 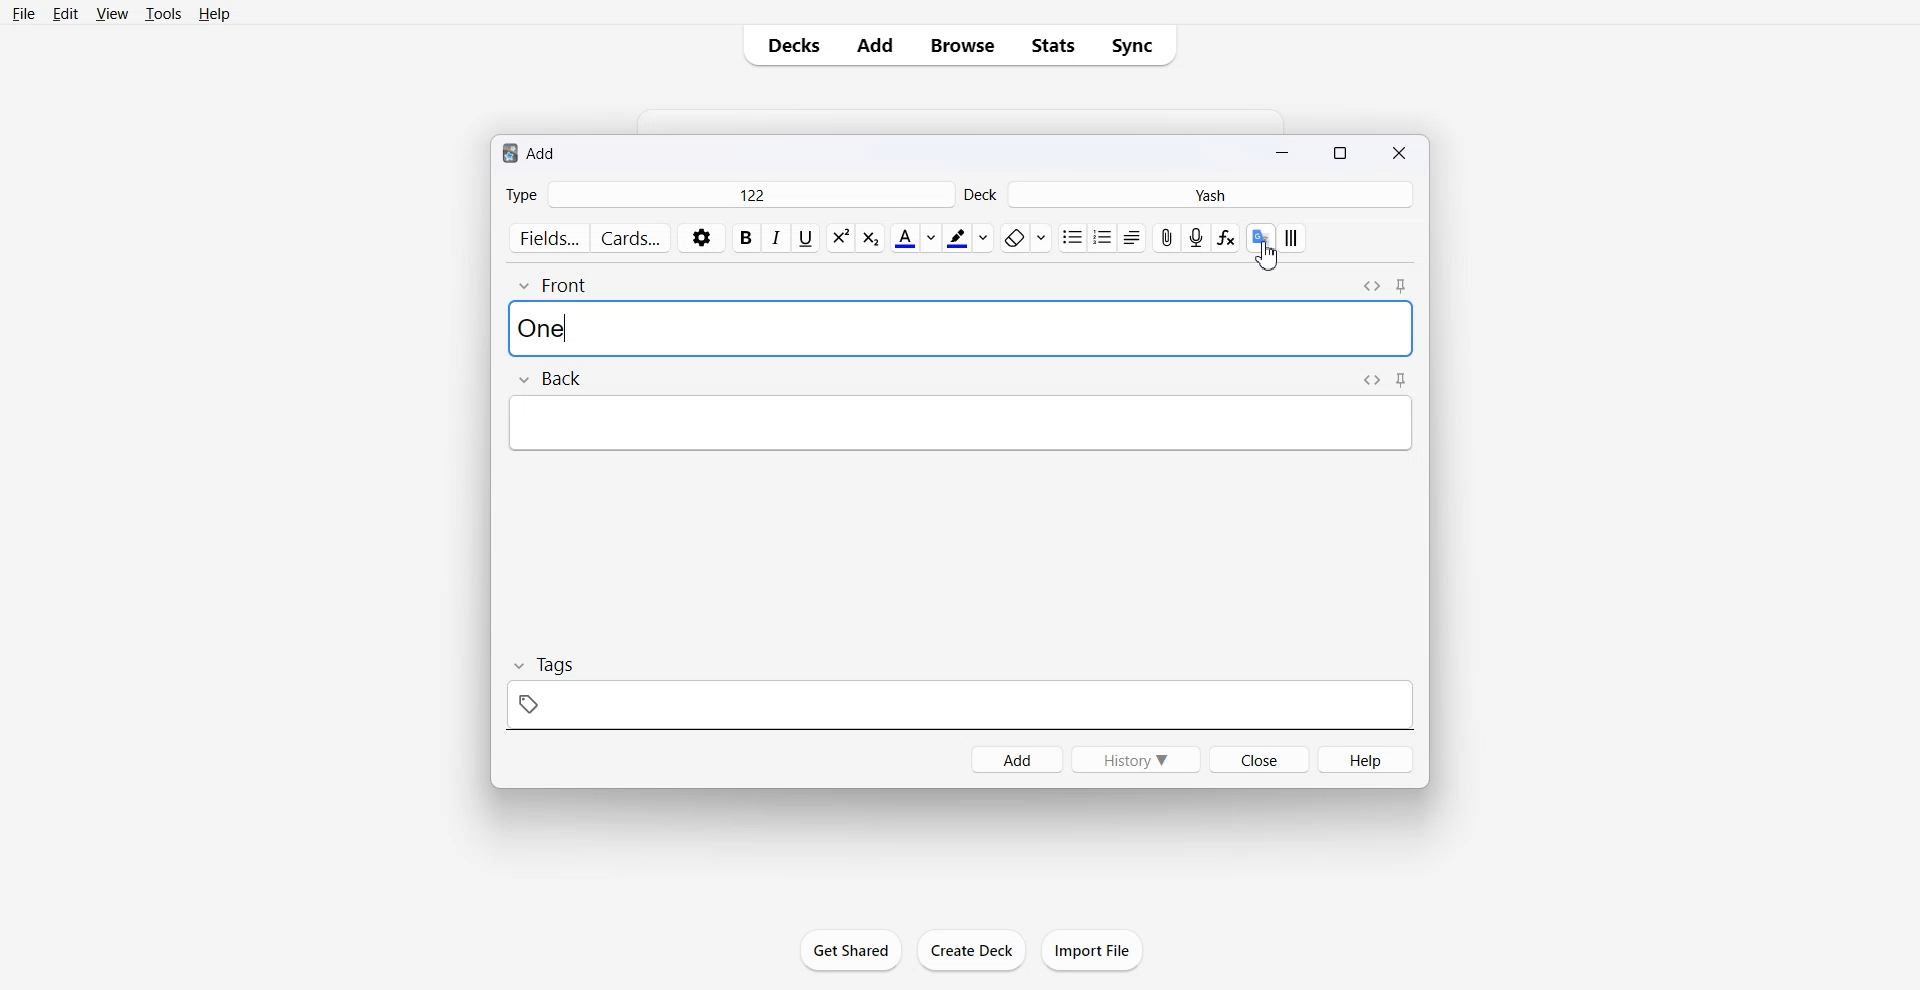 What do you see at coordinates (1167, 237) in the screenshot?
I see `Attach File` at bounding box center [1167, 237].